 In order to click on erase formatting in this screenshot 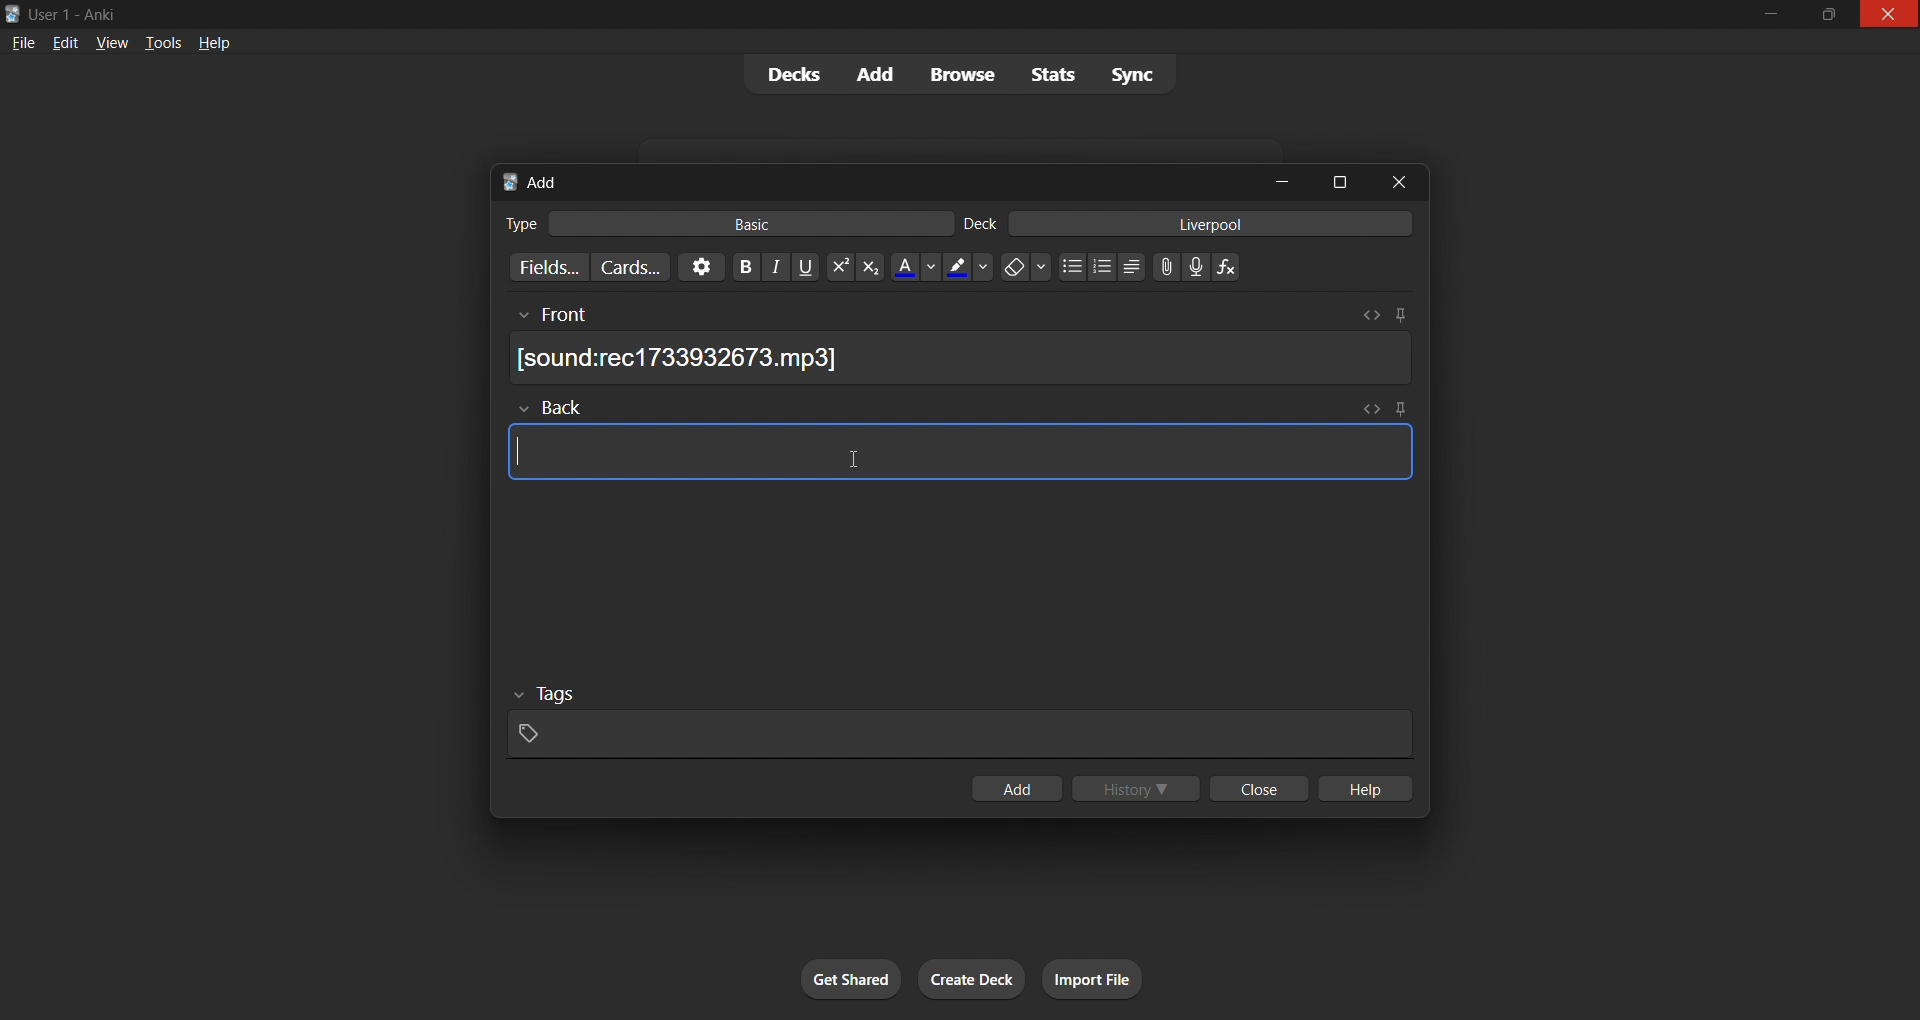, I will do `click(1024, 268)`.